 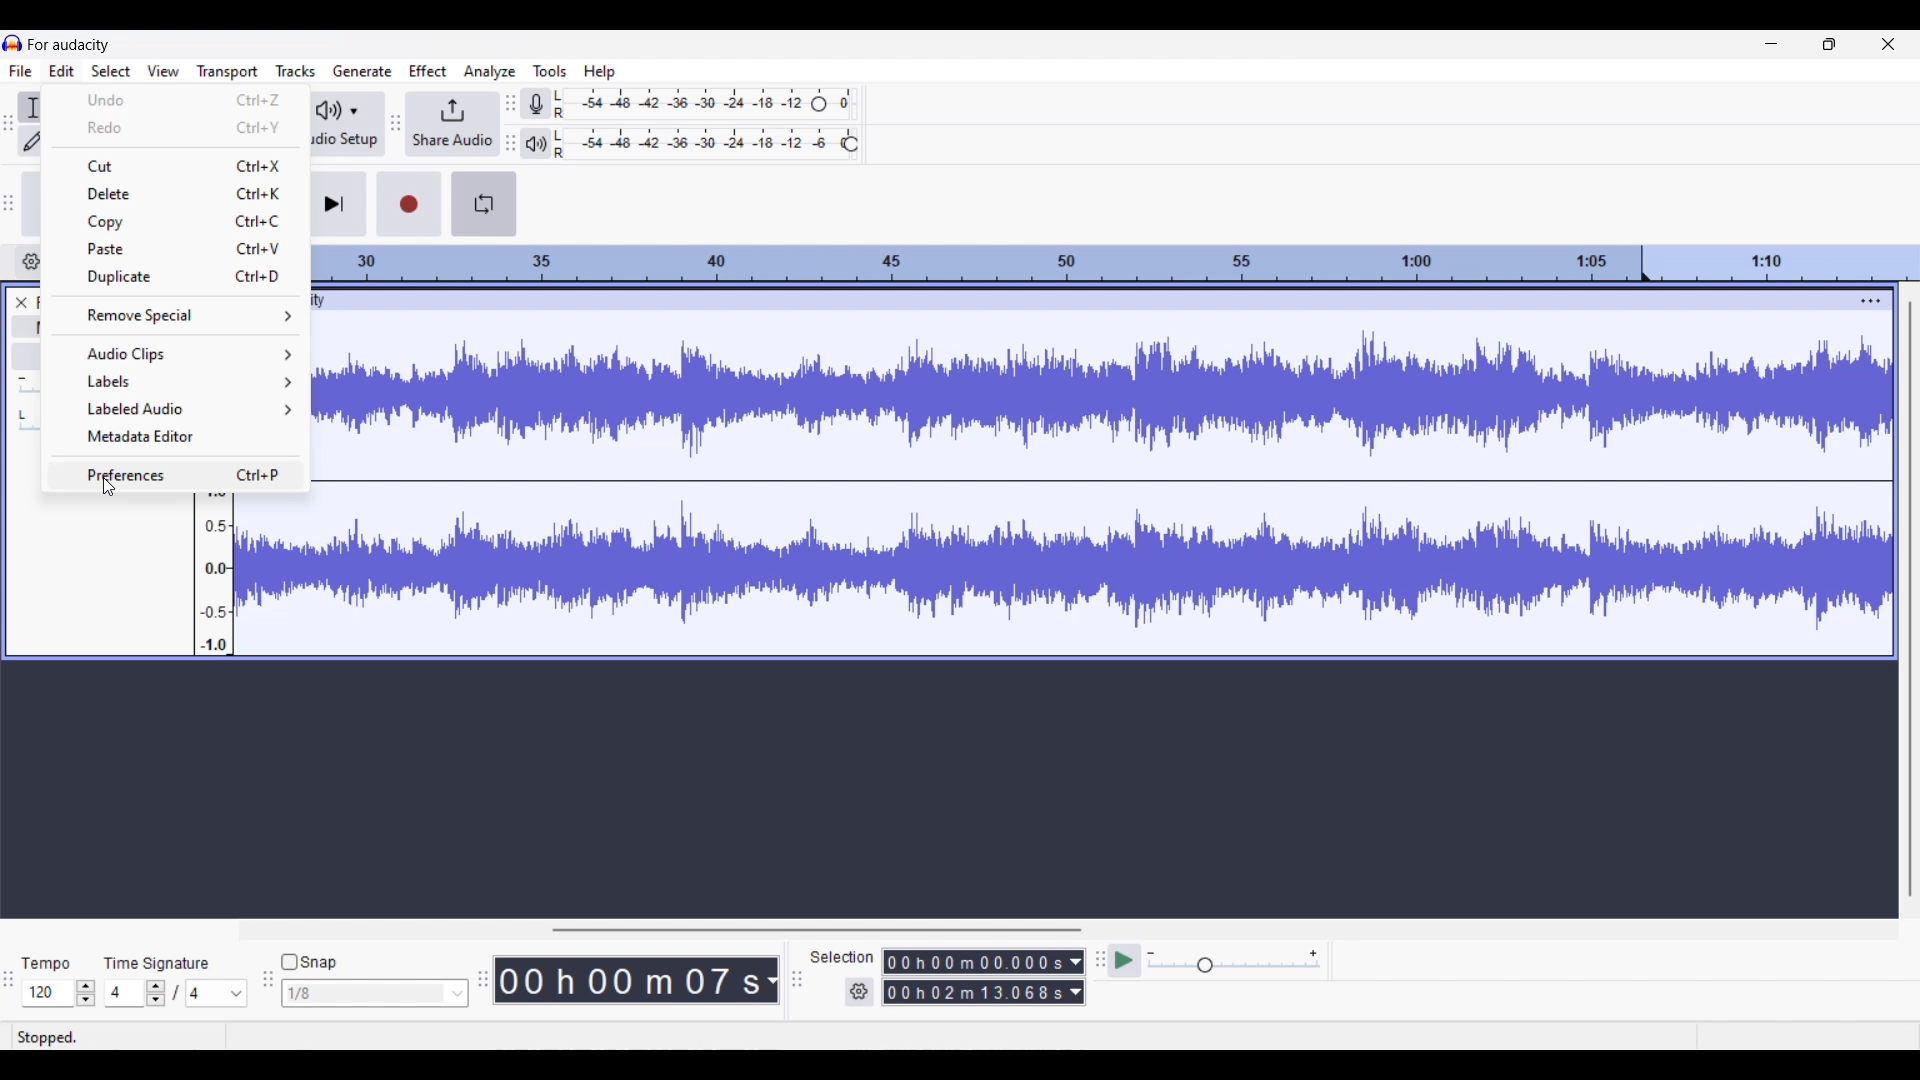 What do you see at coordinates (452, 125) in the screenshot?
I see `Share audio` at bounding box center [452, 125].